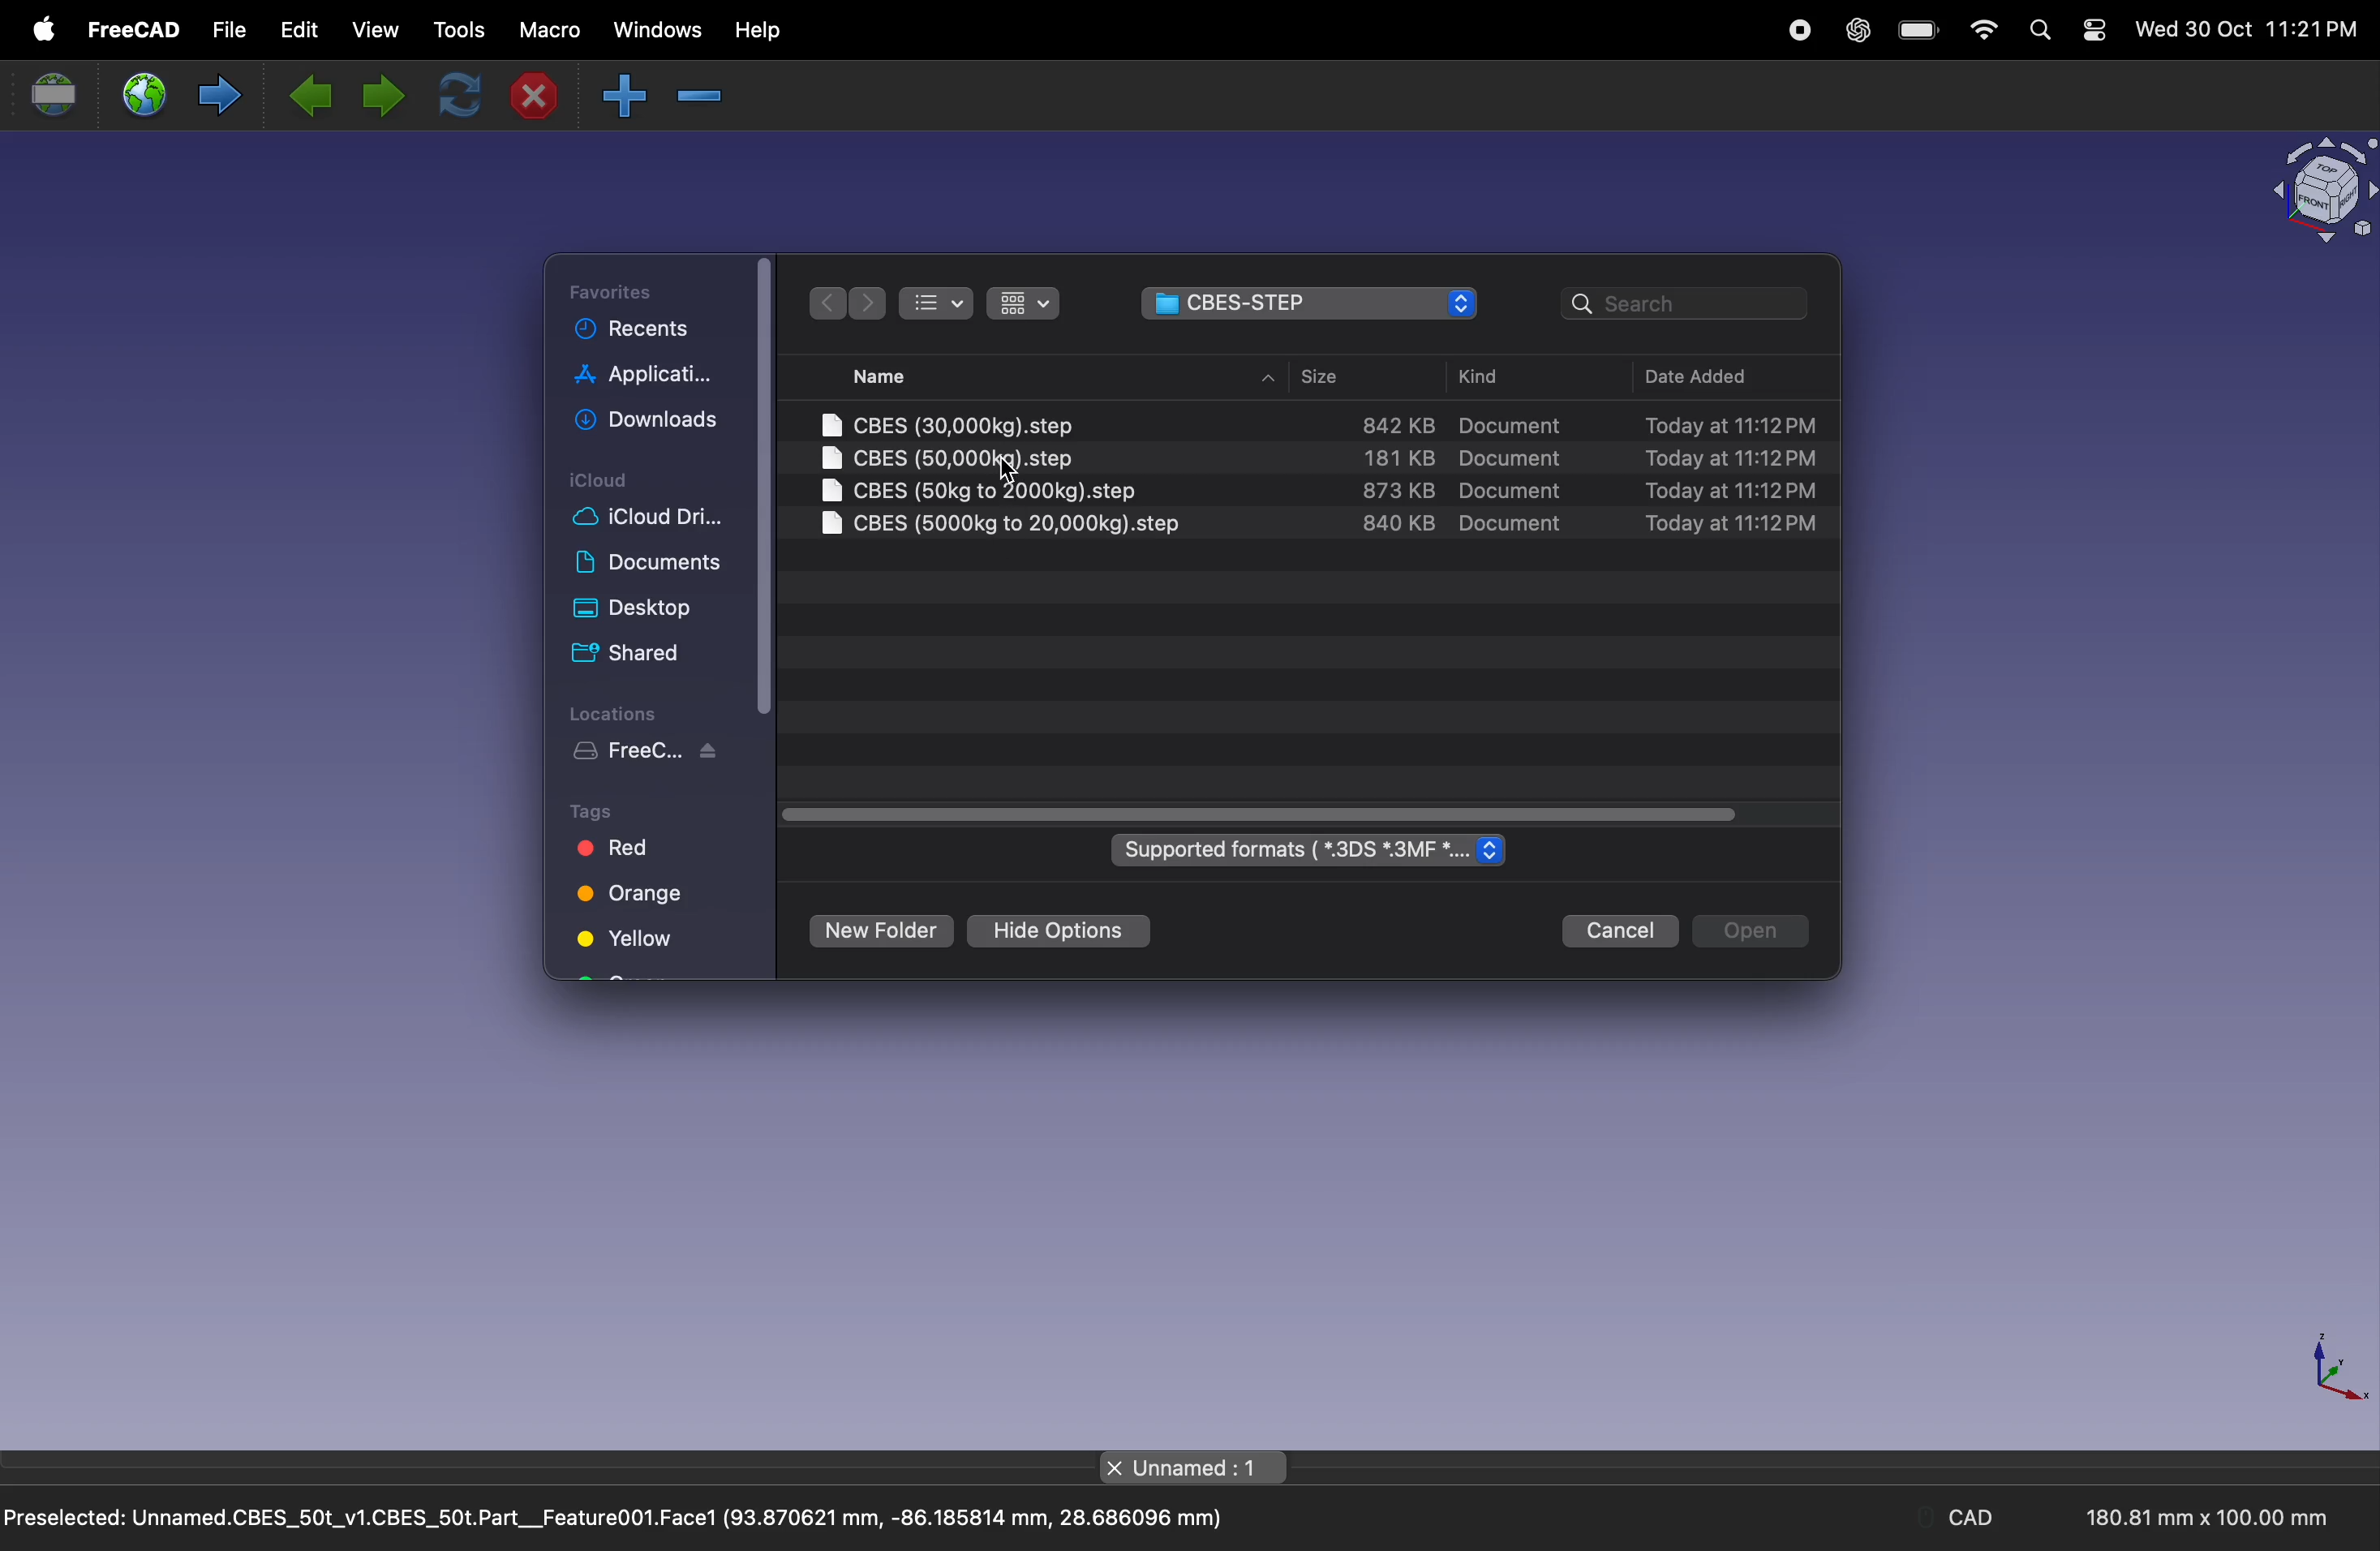  What do you see at coordinates (1852, 31) in the screenshot?
I see `chatgpt` at bounding box center [1852, 31].